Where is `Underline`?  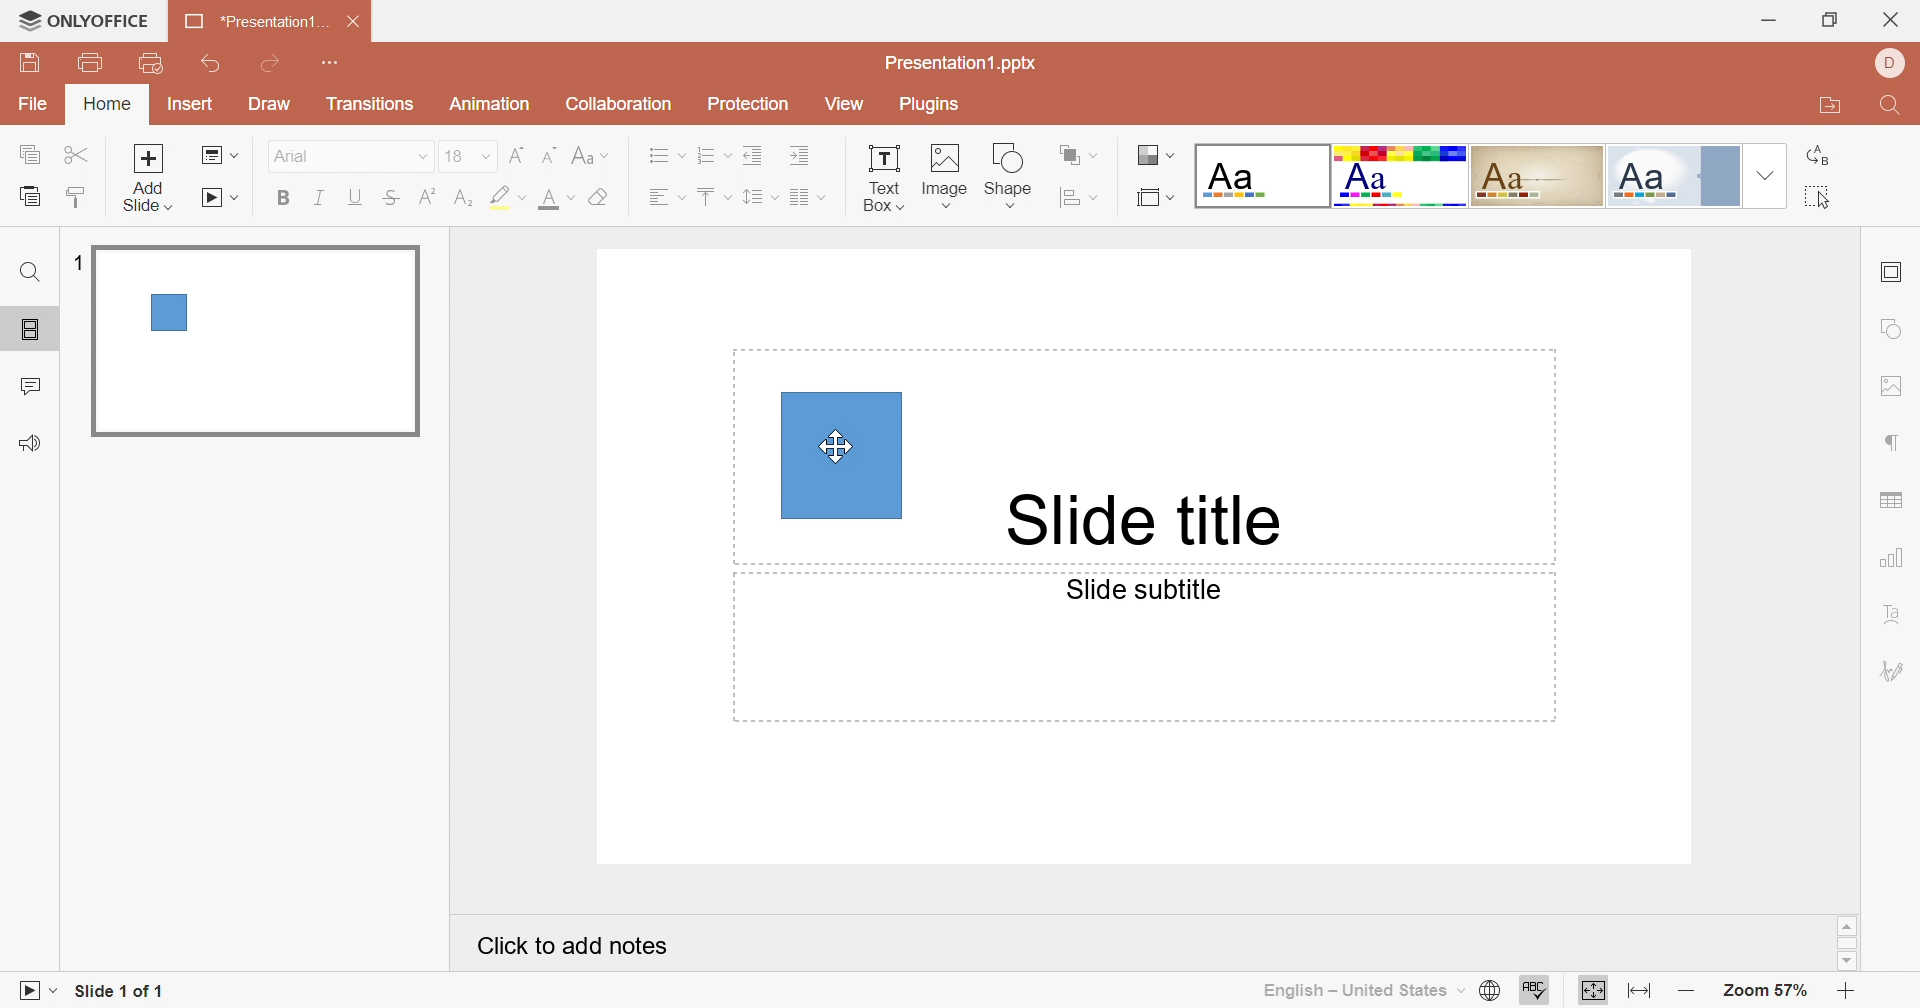 Underline is located at coordinates (356, 194).